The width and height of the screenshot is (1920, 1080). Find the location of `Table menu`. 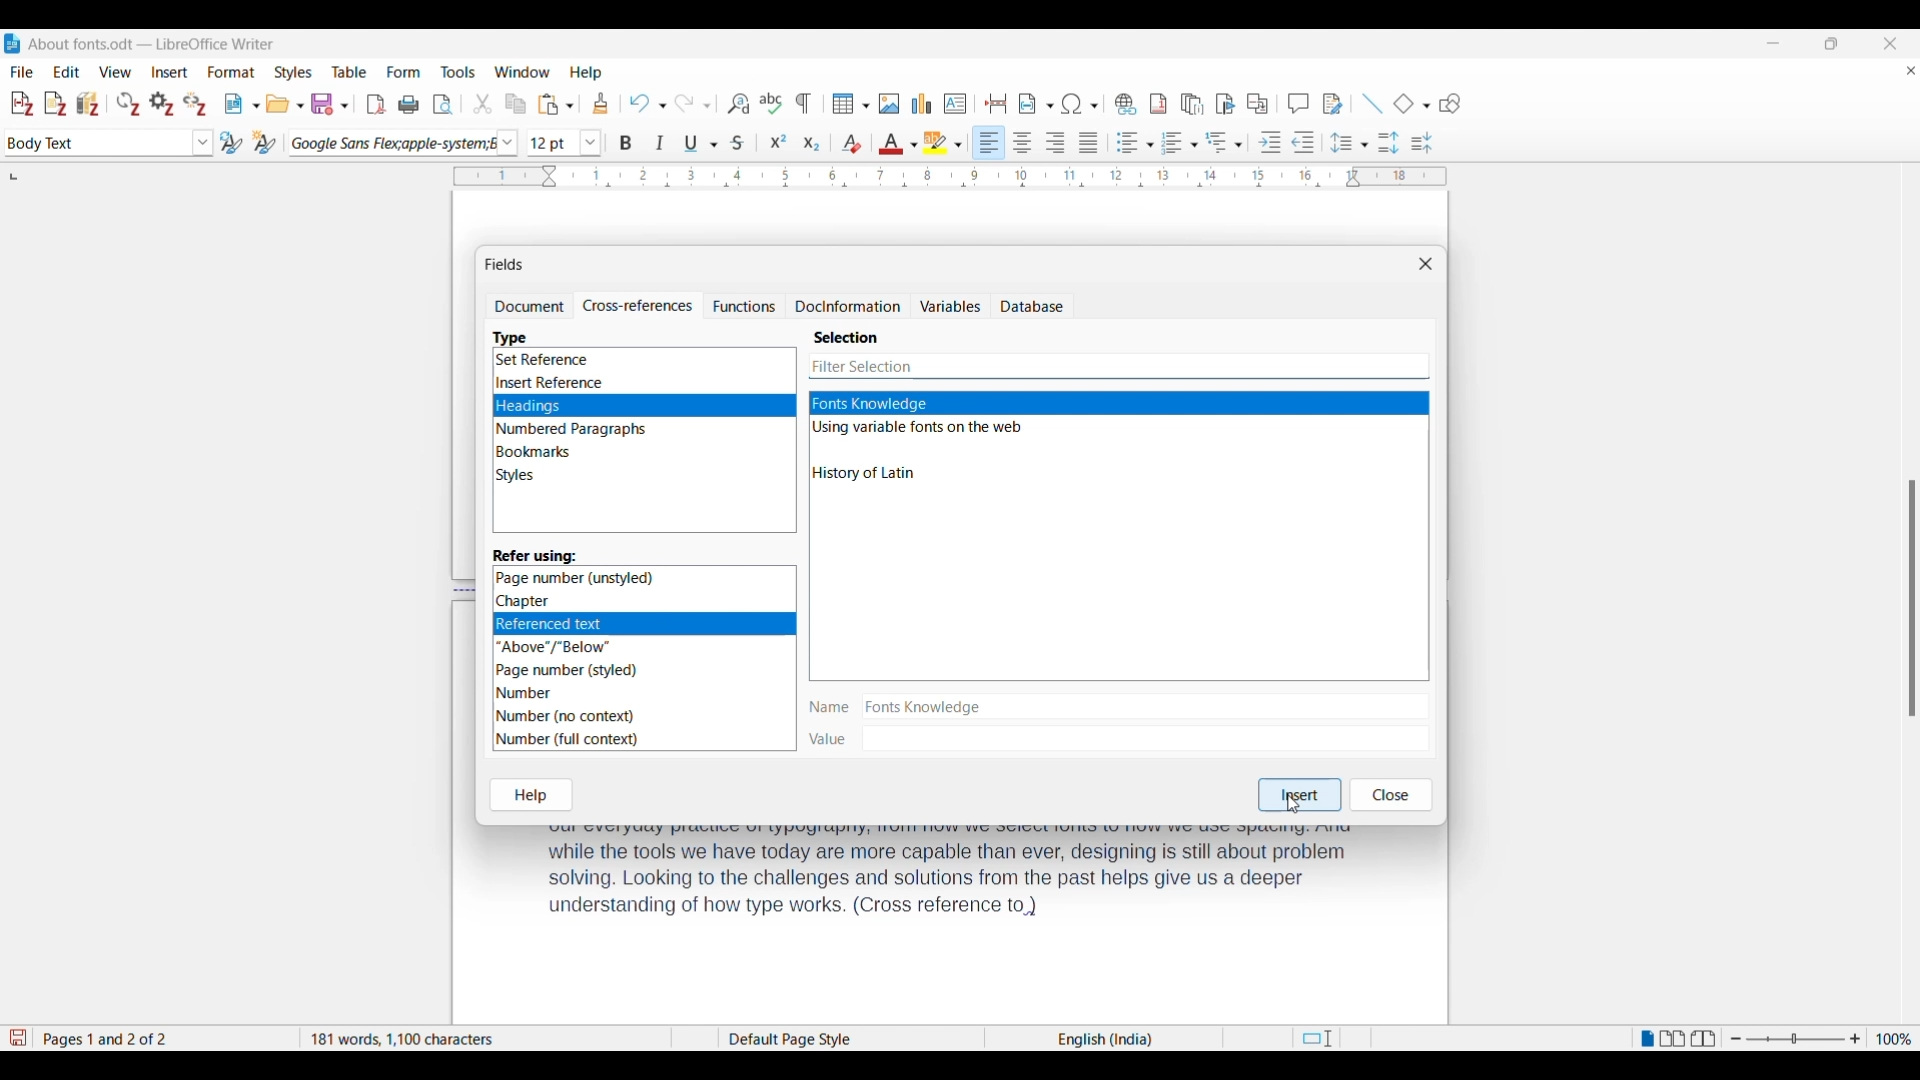

Table menu is located at coordinates (350, 72).